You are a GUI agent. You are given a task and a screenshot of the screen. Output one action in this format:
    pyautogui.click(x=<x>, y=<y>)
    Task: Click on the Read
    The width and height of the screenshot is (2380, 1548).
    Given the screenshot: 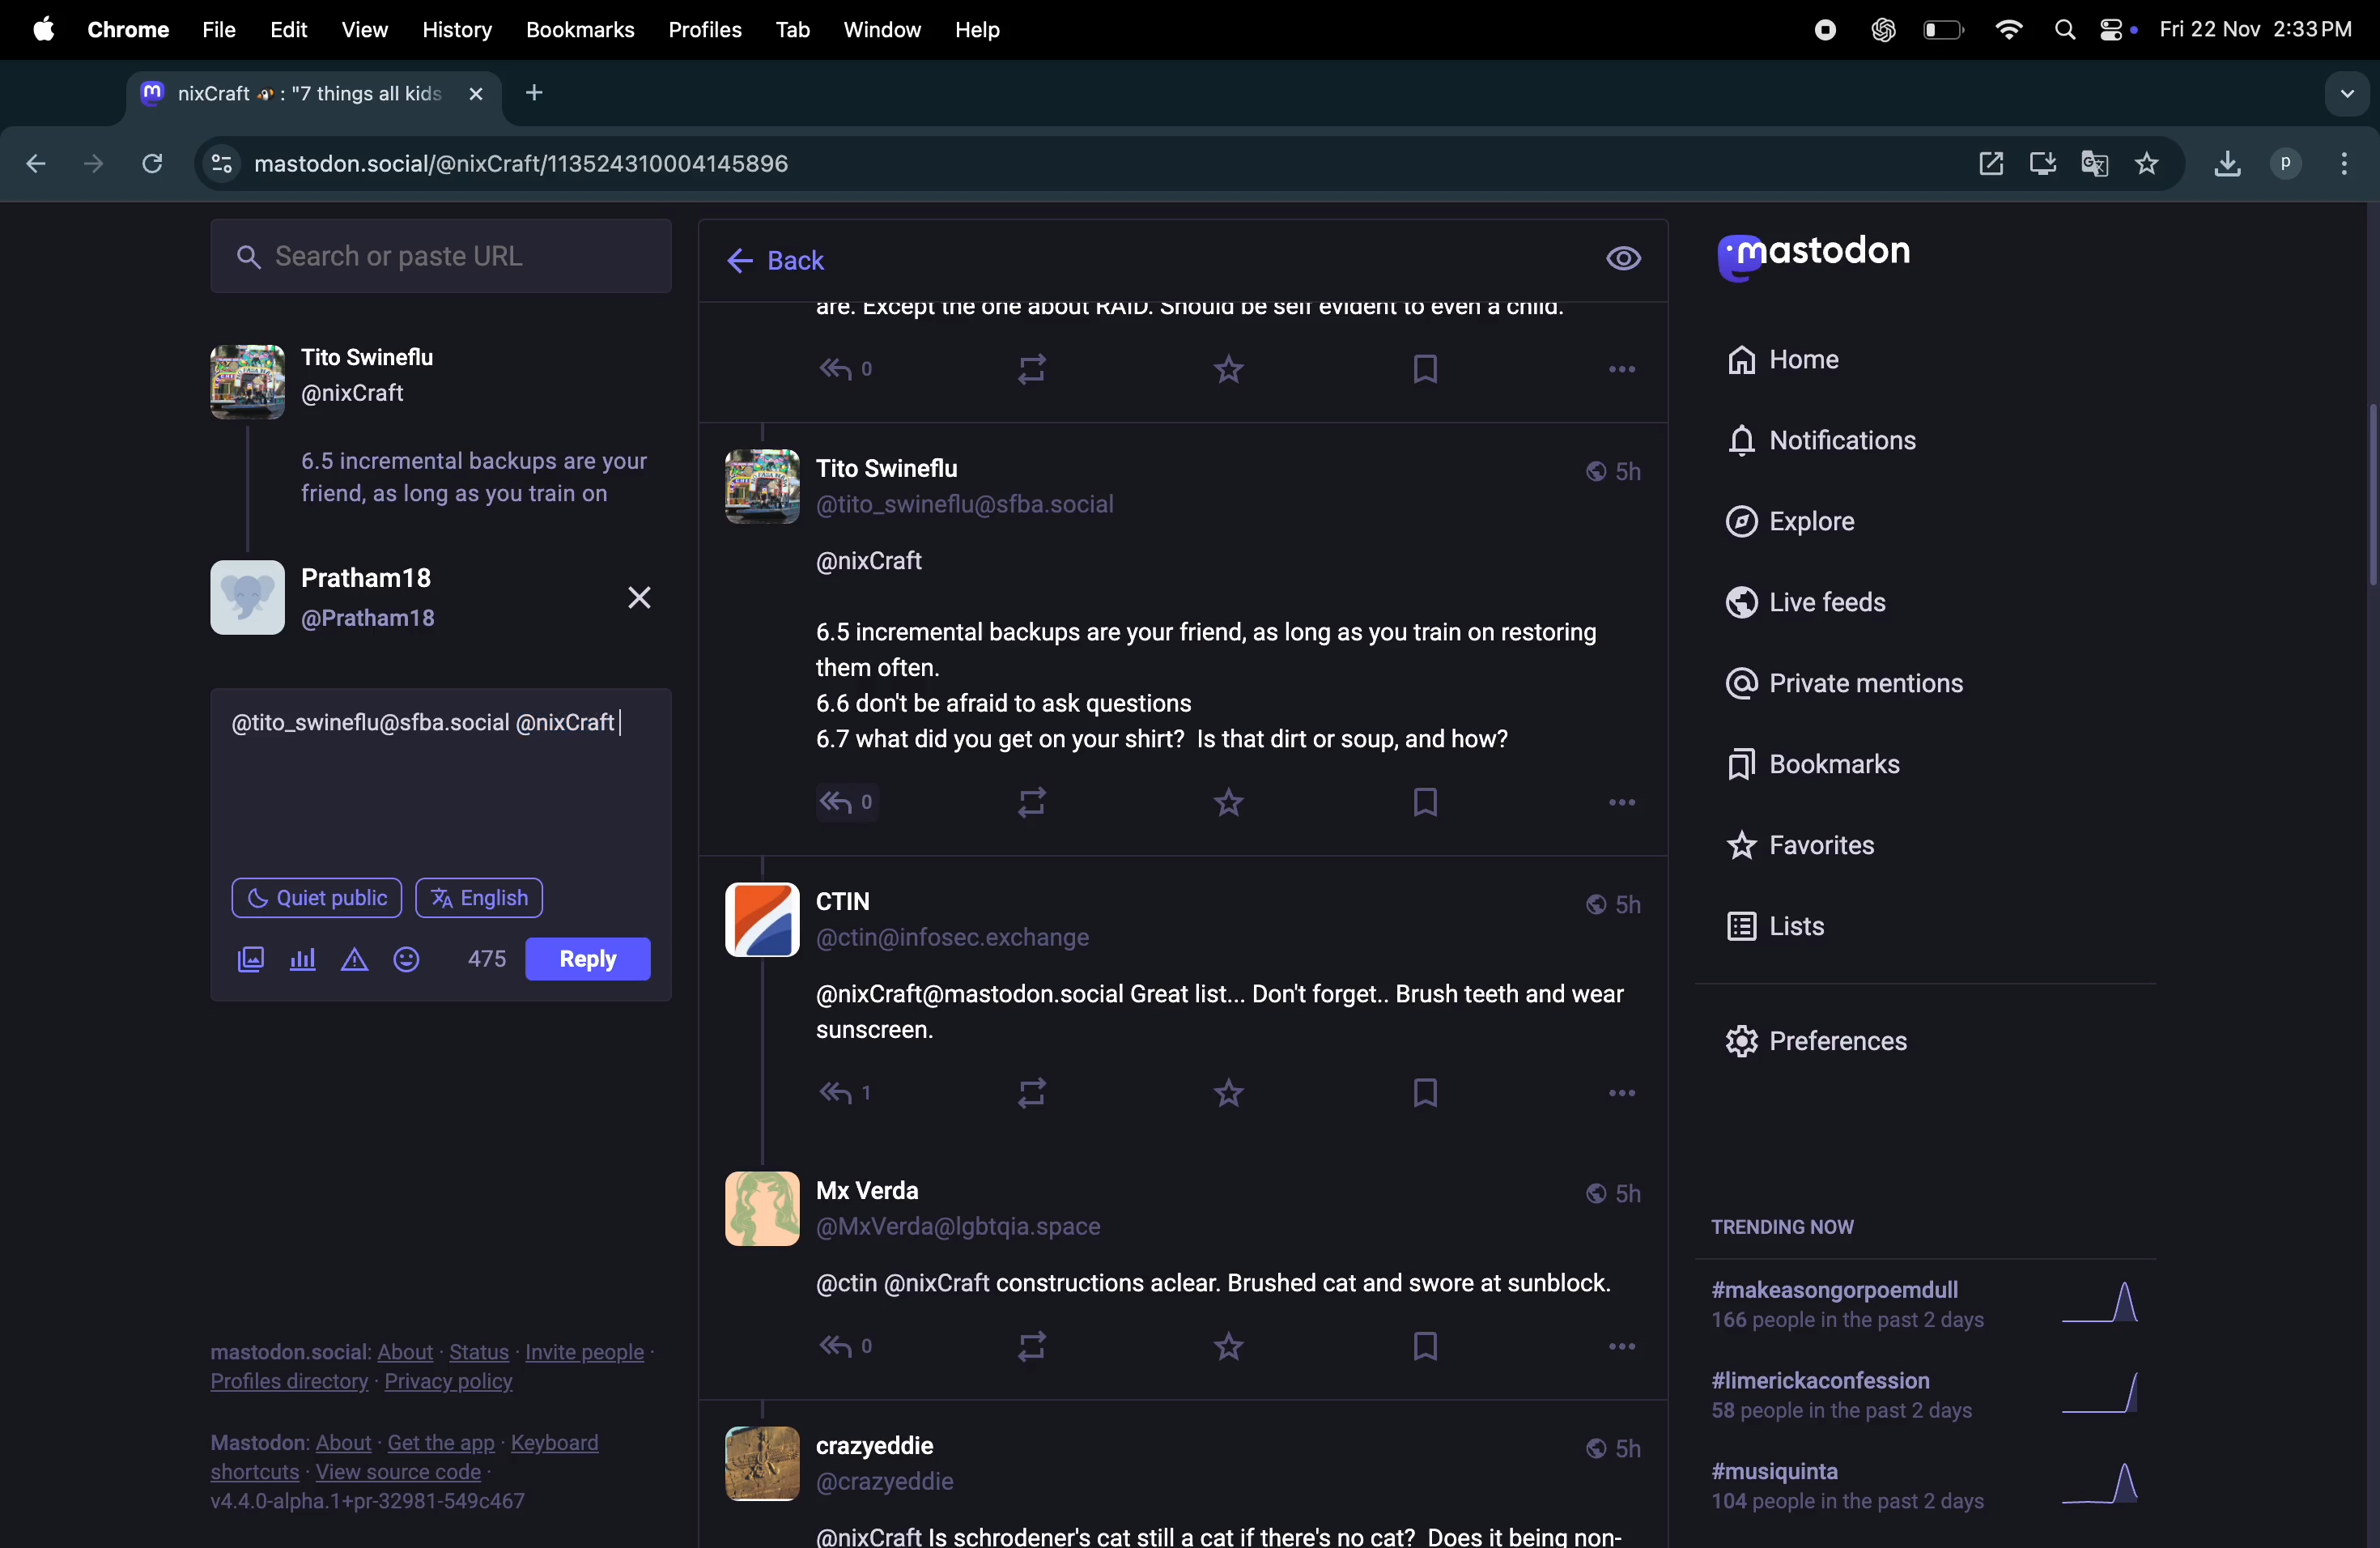 What is the action you would take?
    pyautogui.click(x=823, y=1100)
    